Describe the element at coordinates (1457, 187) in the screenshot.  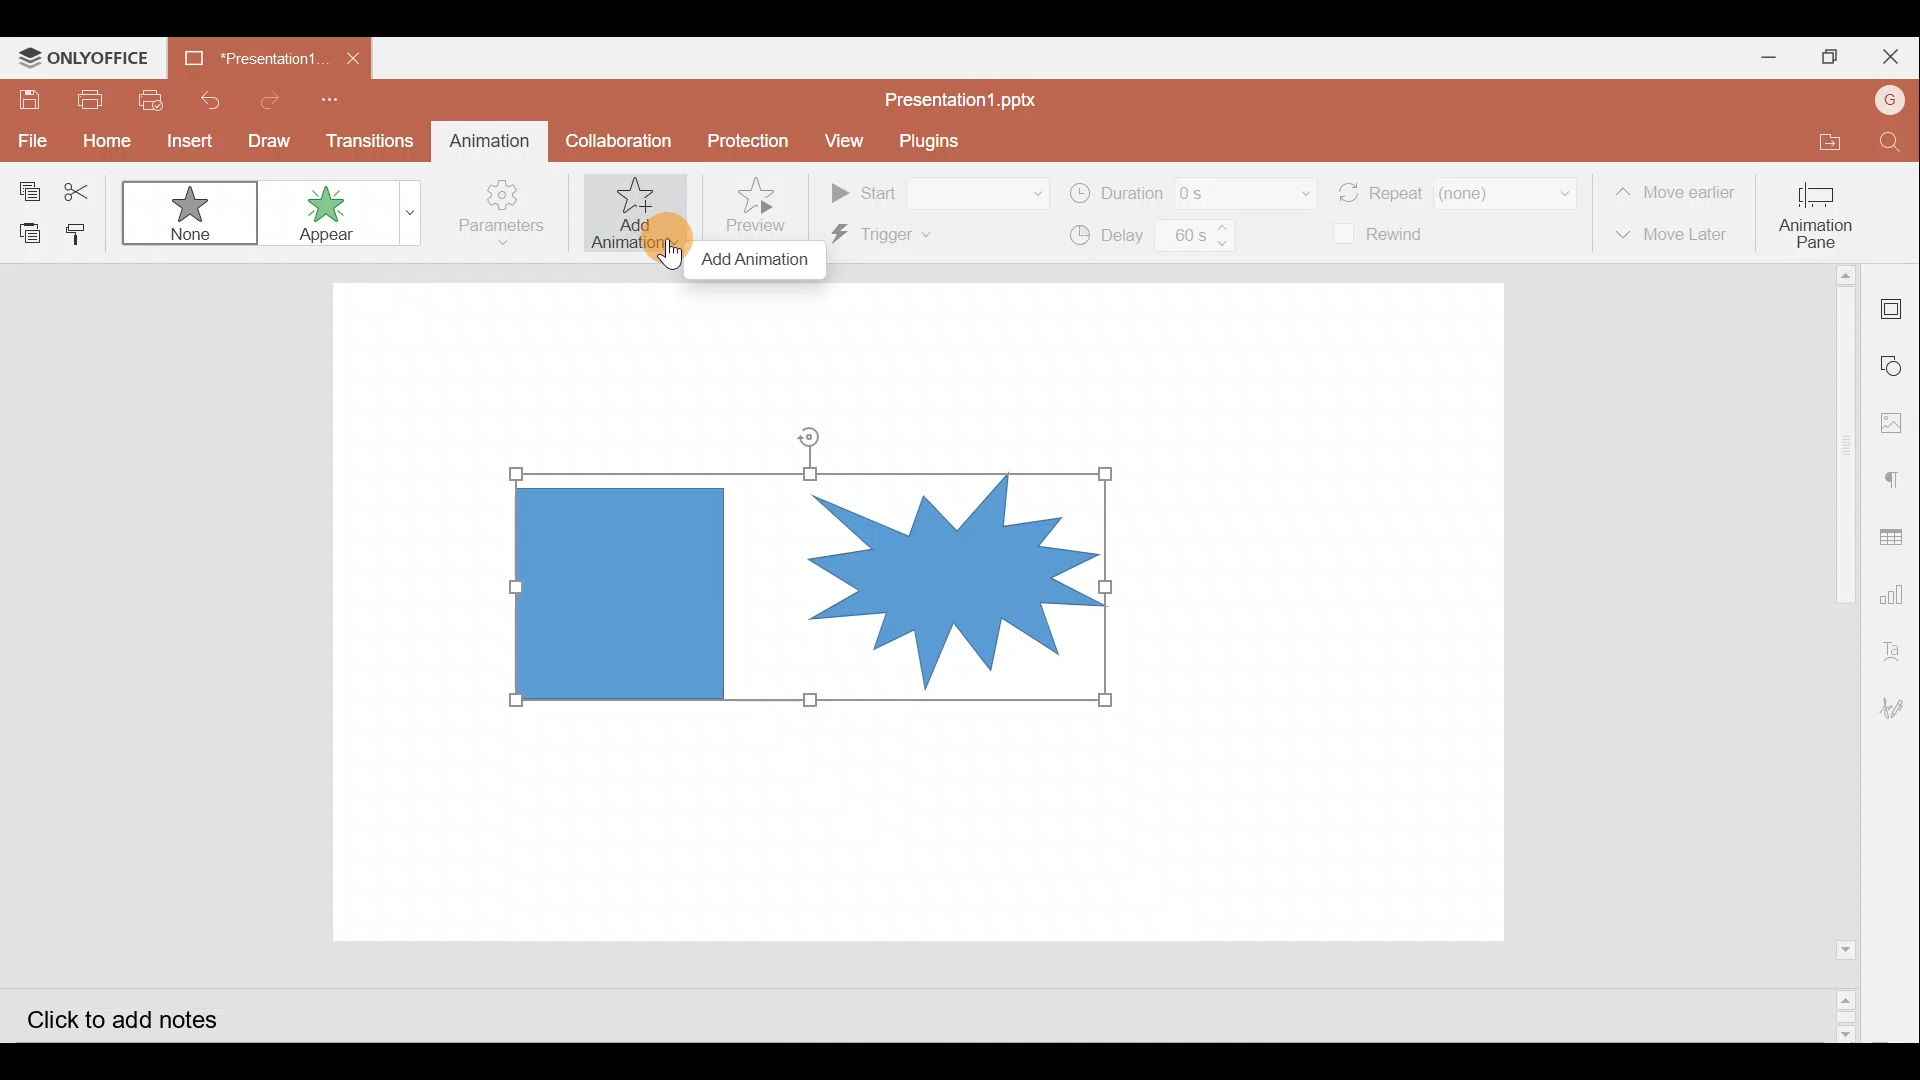
I see `Repeat` at that location.